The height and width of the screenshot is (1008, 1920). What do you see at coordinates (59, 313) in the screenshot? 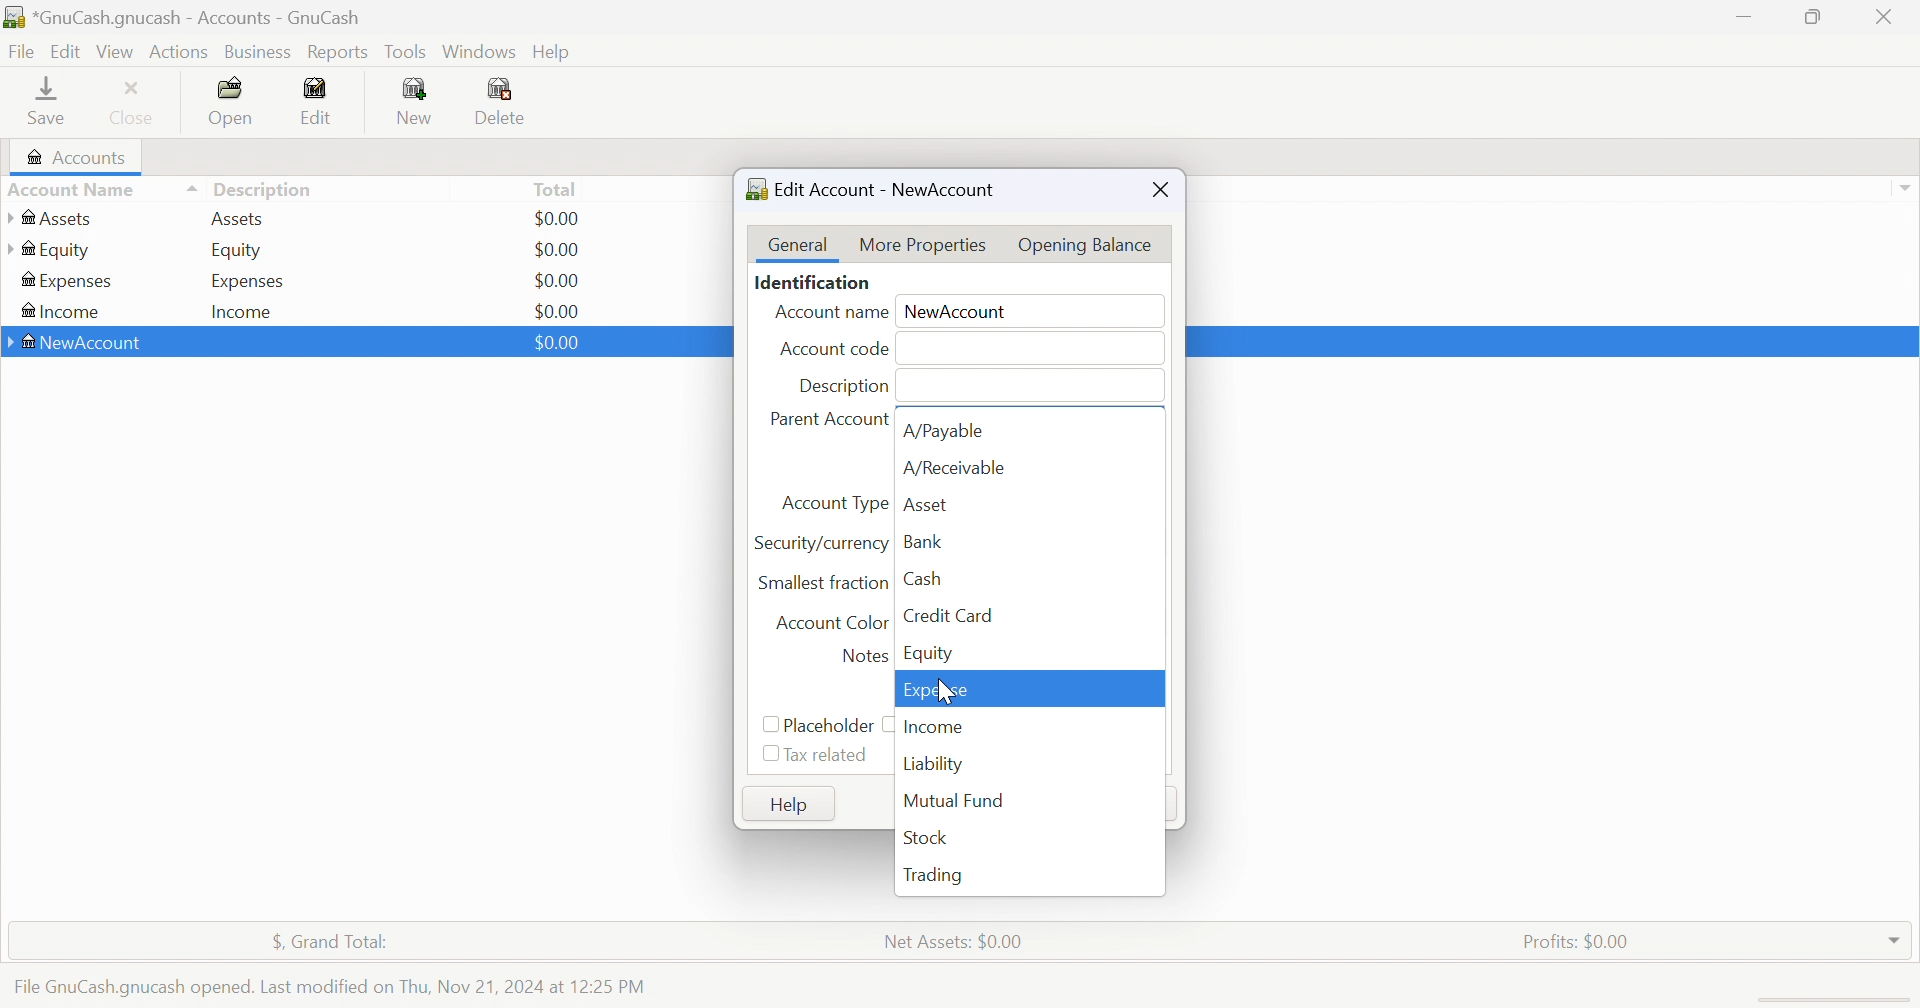
I see `Income` at bounding box center [59, 313].